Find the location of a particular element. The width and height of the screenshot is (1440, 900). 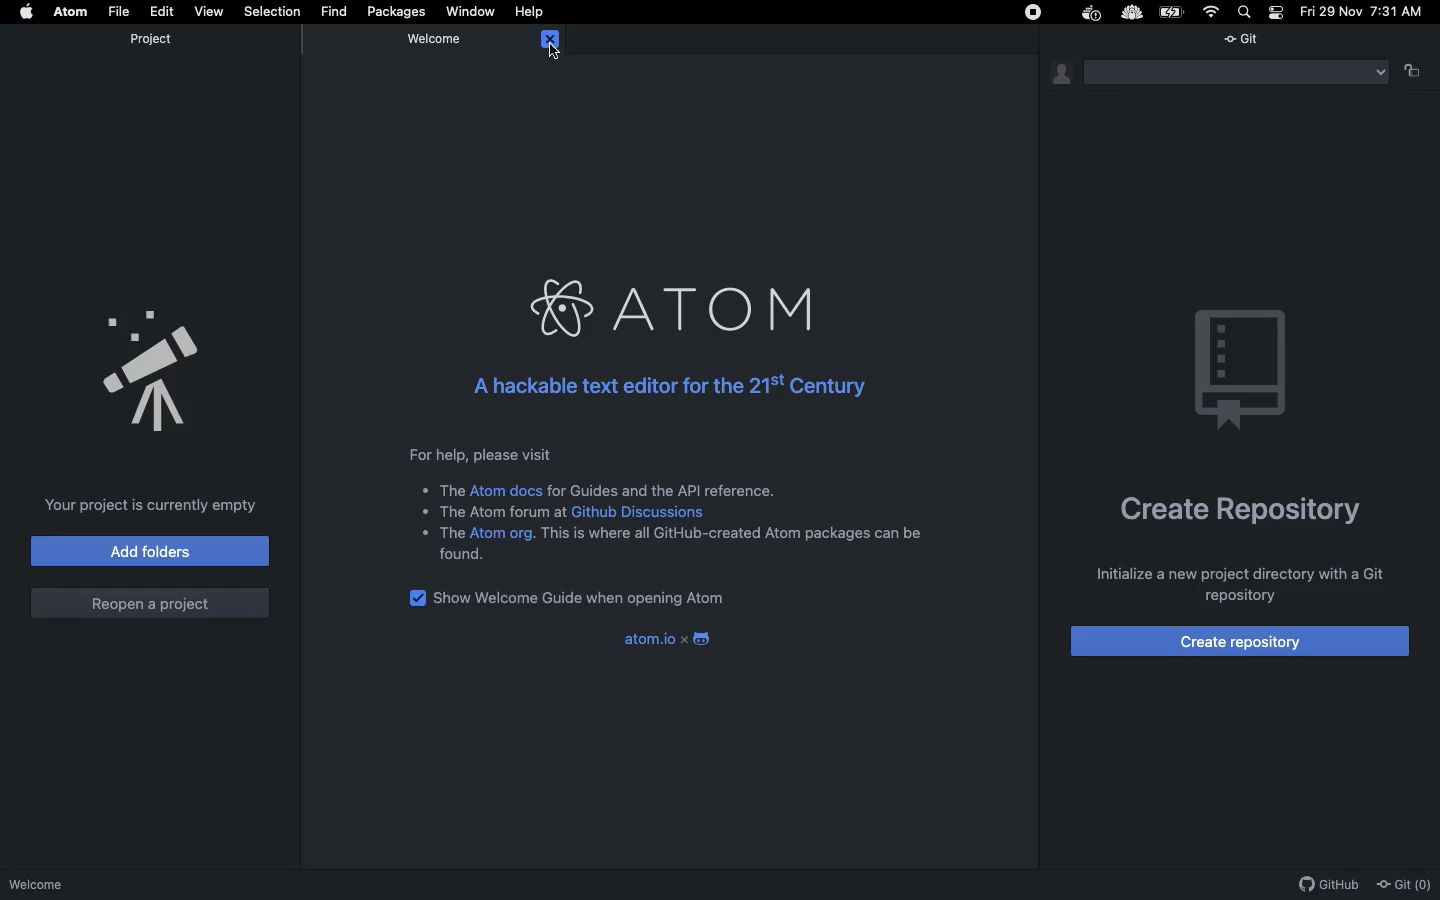

Internet is located at coordinates (1212, 11).